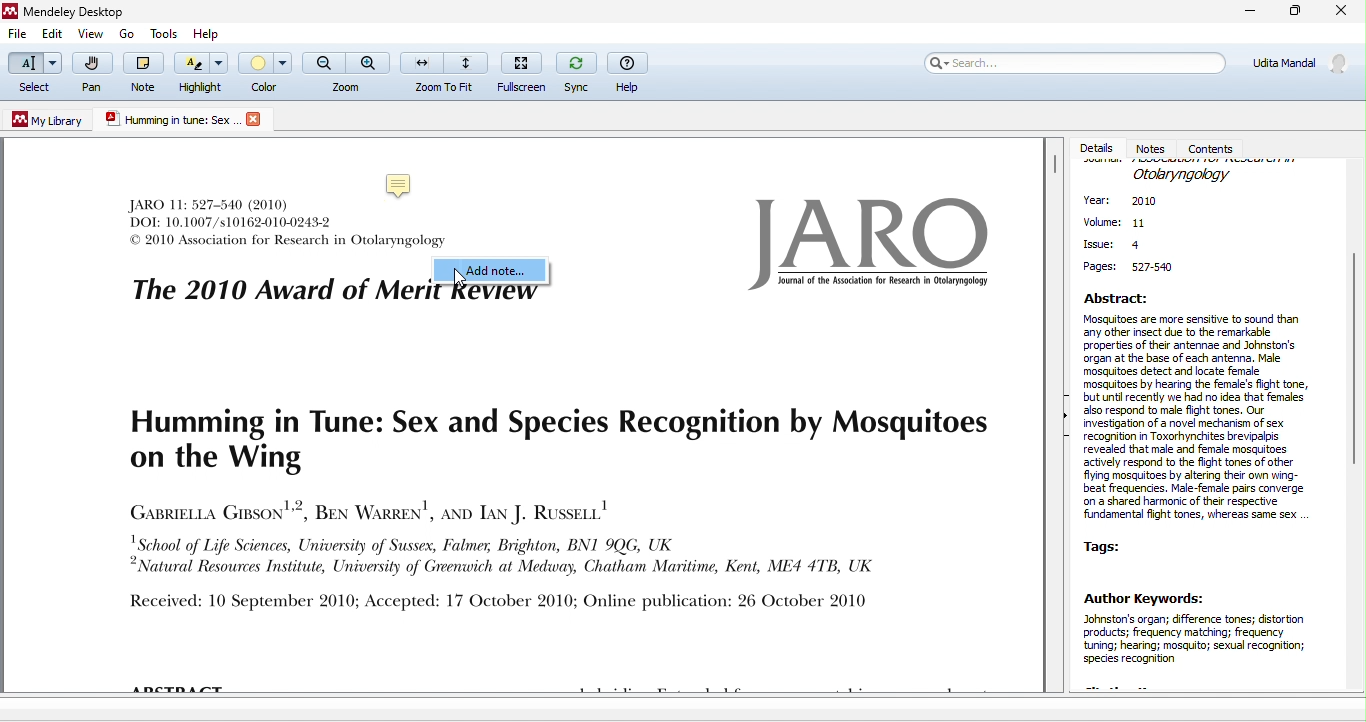  What do you see at coordinates (549, 510) in the screenshot?
I see `journal text` at bounding box center [549, 510].